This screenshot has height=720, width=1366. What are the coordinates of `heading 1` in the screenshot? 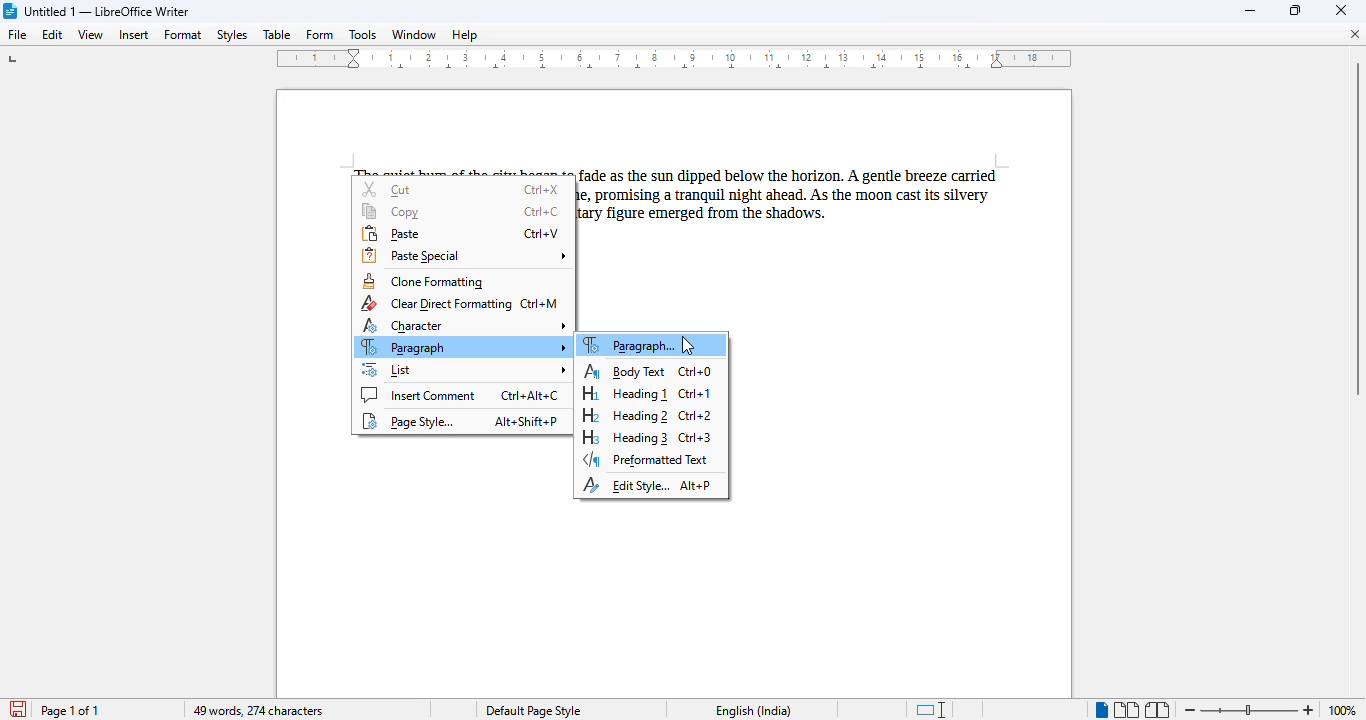 It's located at (646, 395).